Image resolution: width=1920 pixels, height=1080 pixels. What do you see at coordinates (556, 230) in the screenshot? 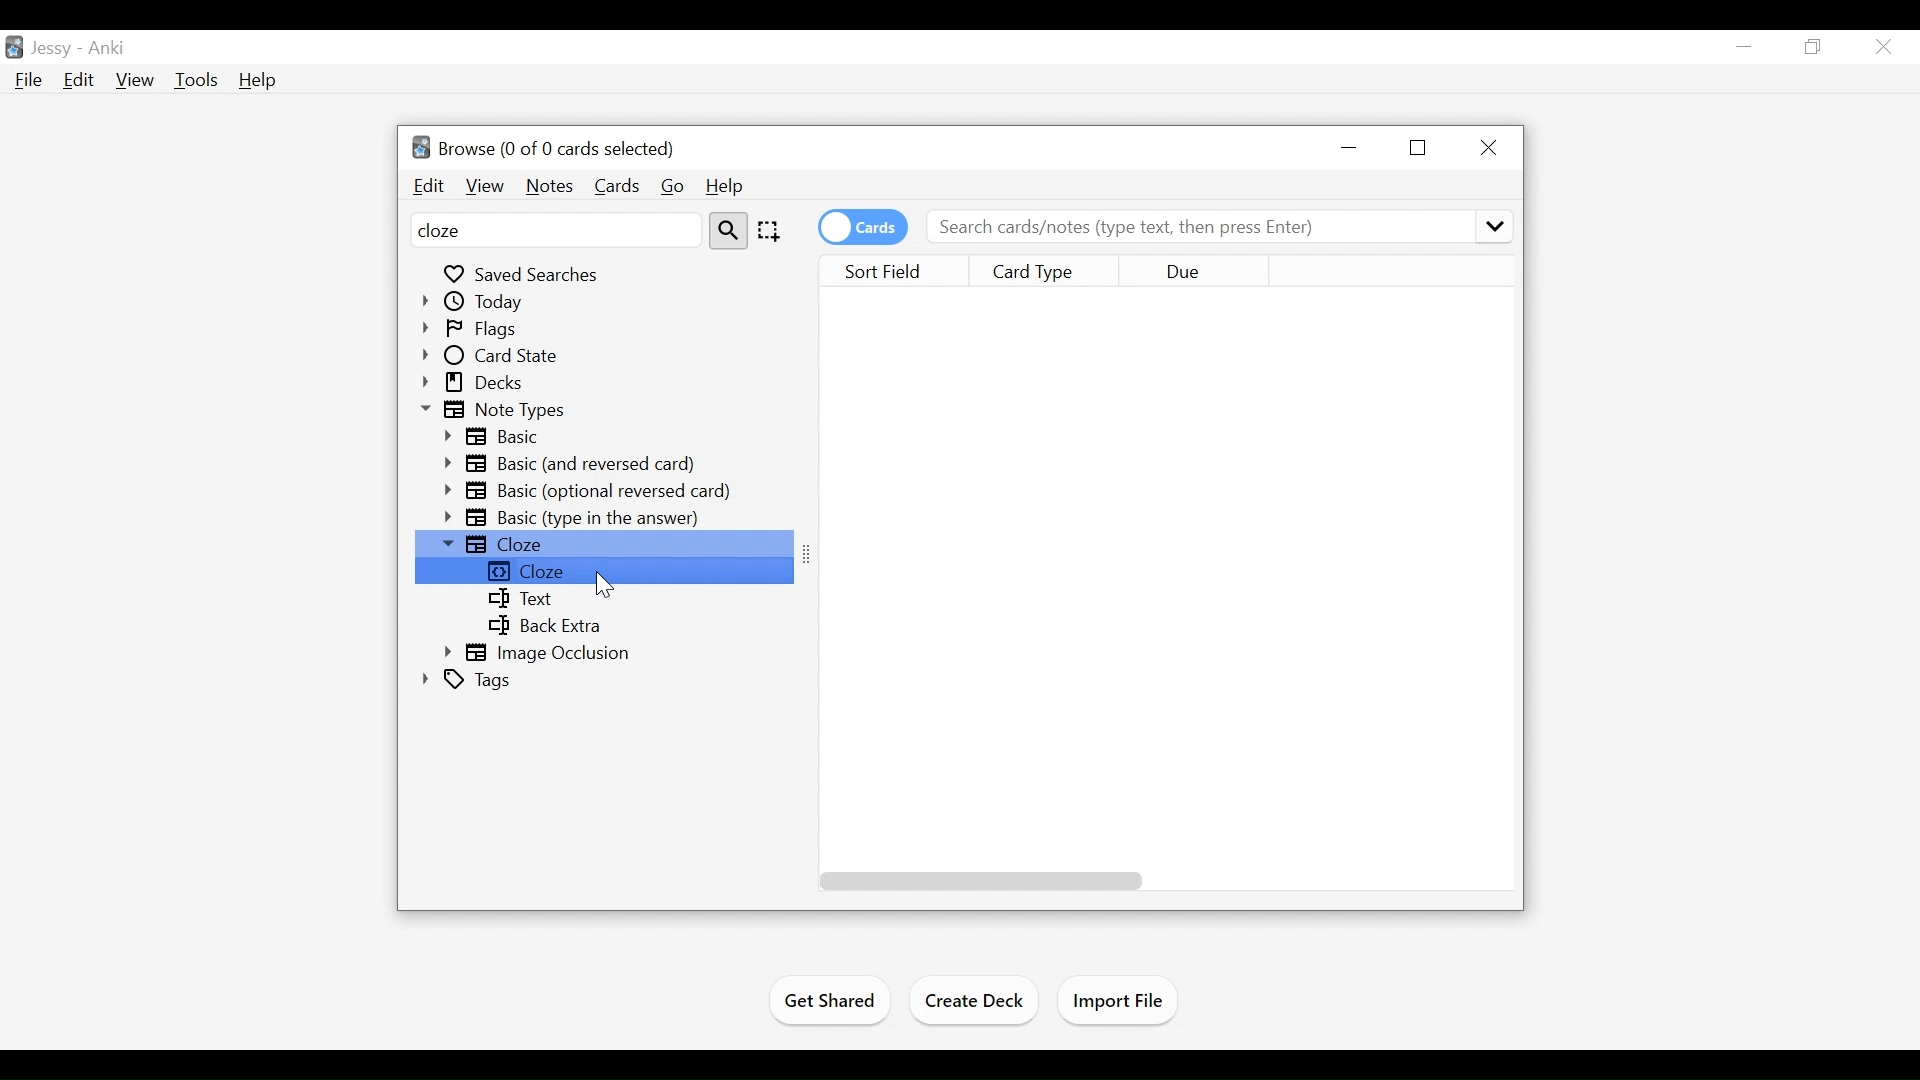
I see `Sidebar Filter` at bounding box center [556, 230].